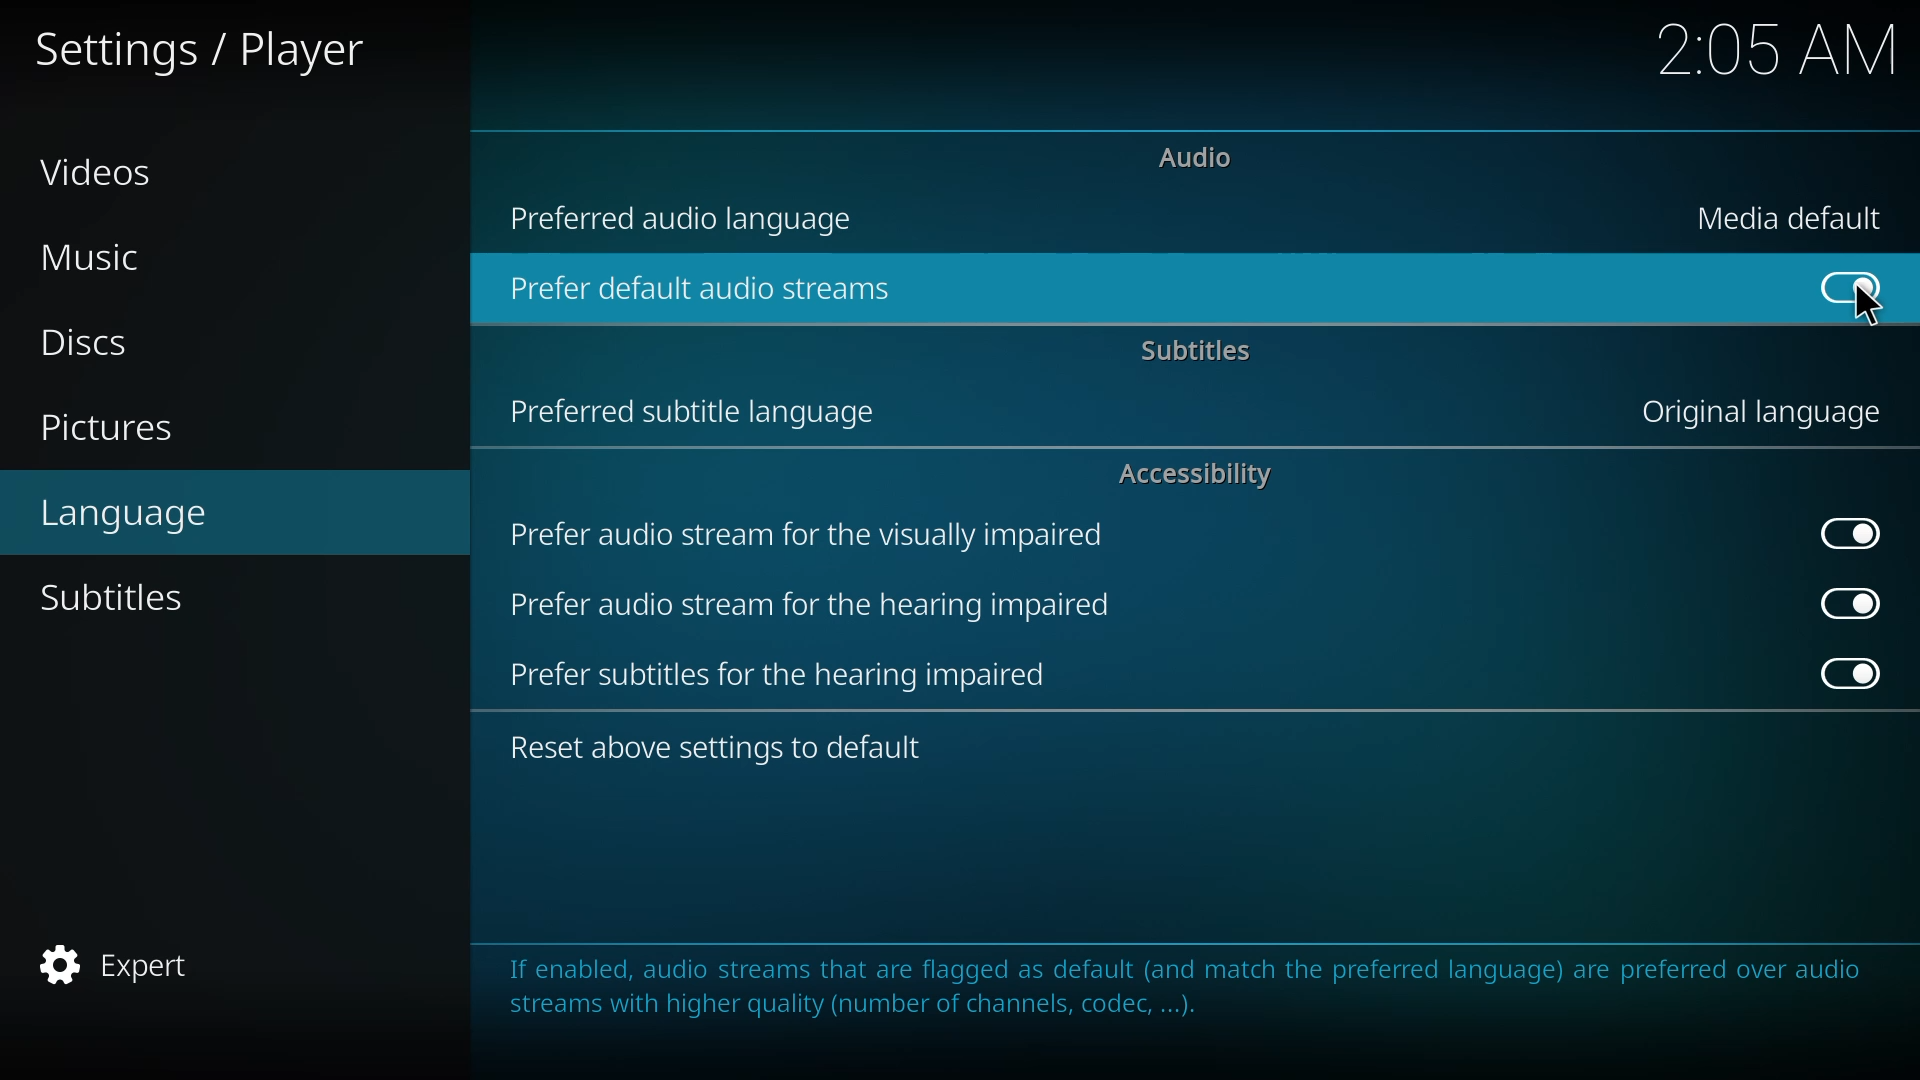 Image resolution: width=1920 pixels, height=1080 pixels. Describe the element at coordinates (1850, 287) in the screenshot. I see `enabled` at that location.